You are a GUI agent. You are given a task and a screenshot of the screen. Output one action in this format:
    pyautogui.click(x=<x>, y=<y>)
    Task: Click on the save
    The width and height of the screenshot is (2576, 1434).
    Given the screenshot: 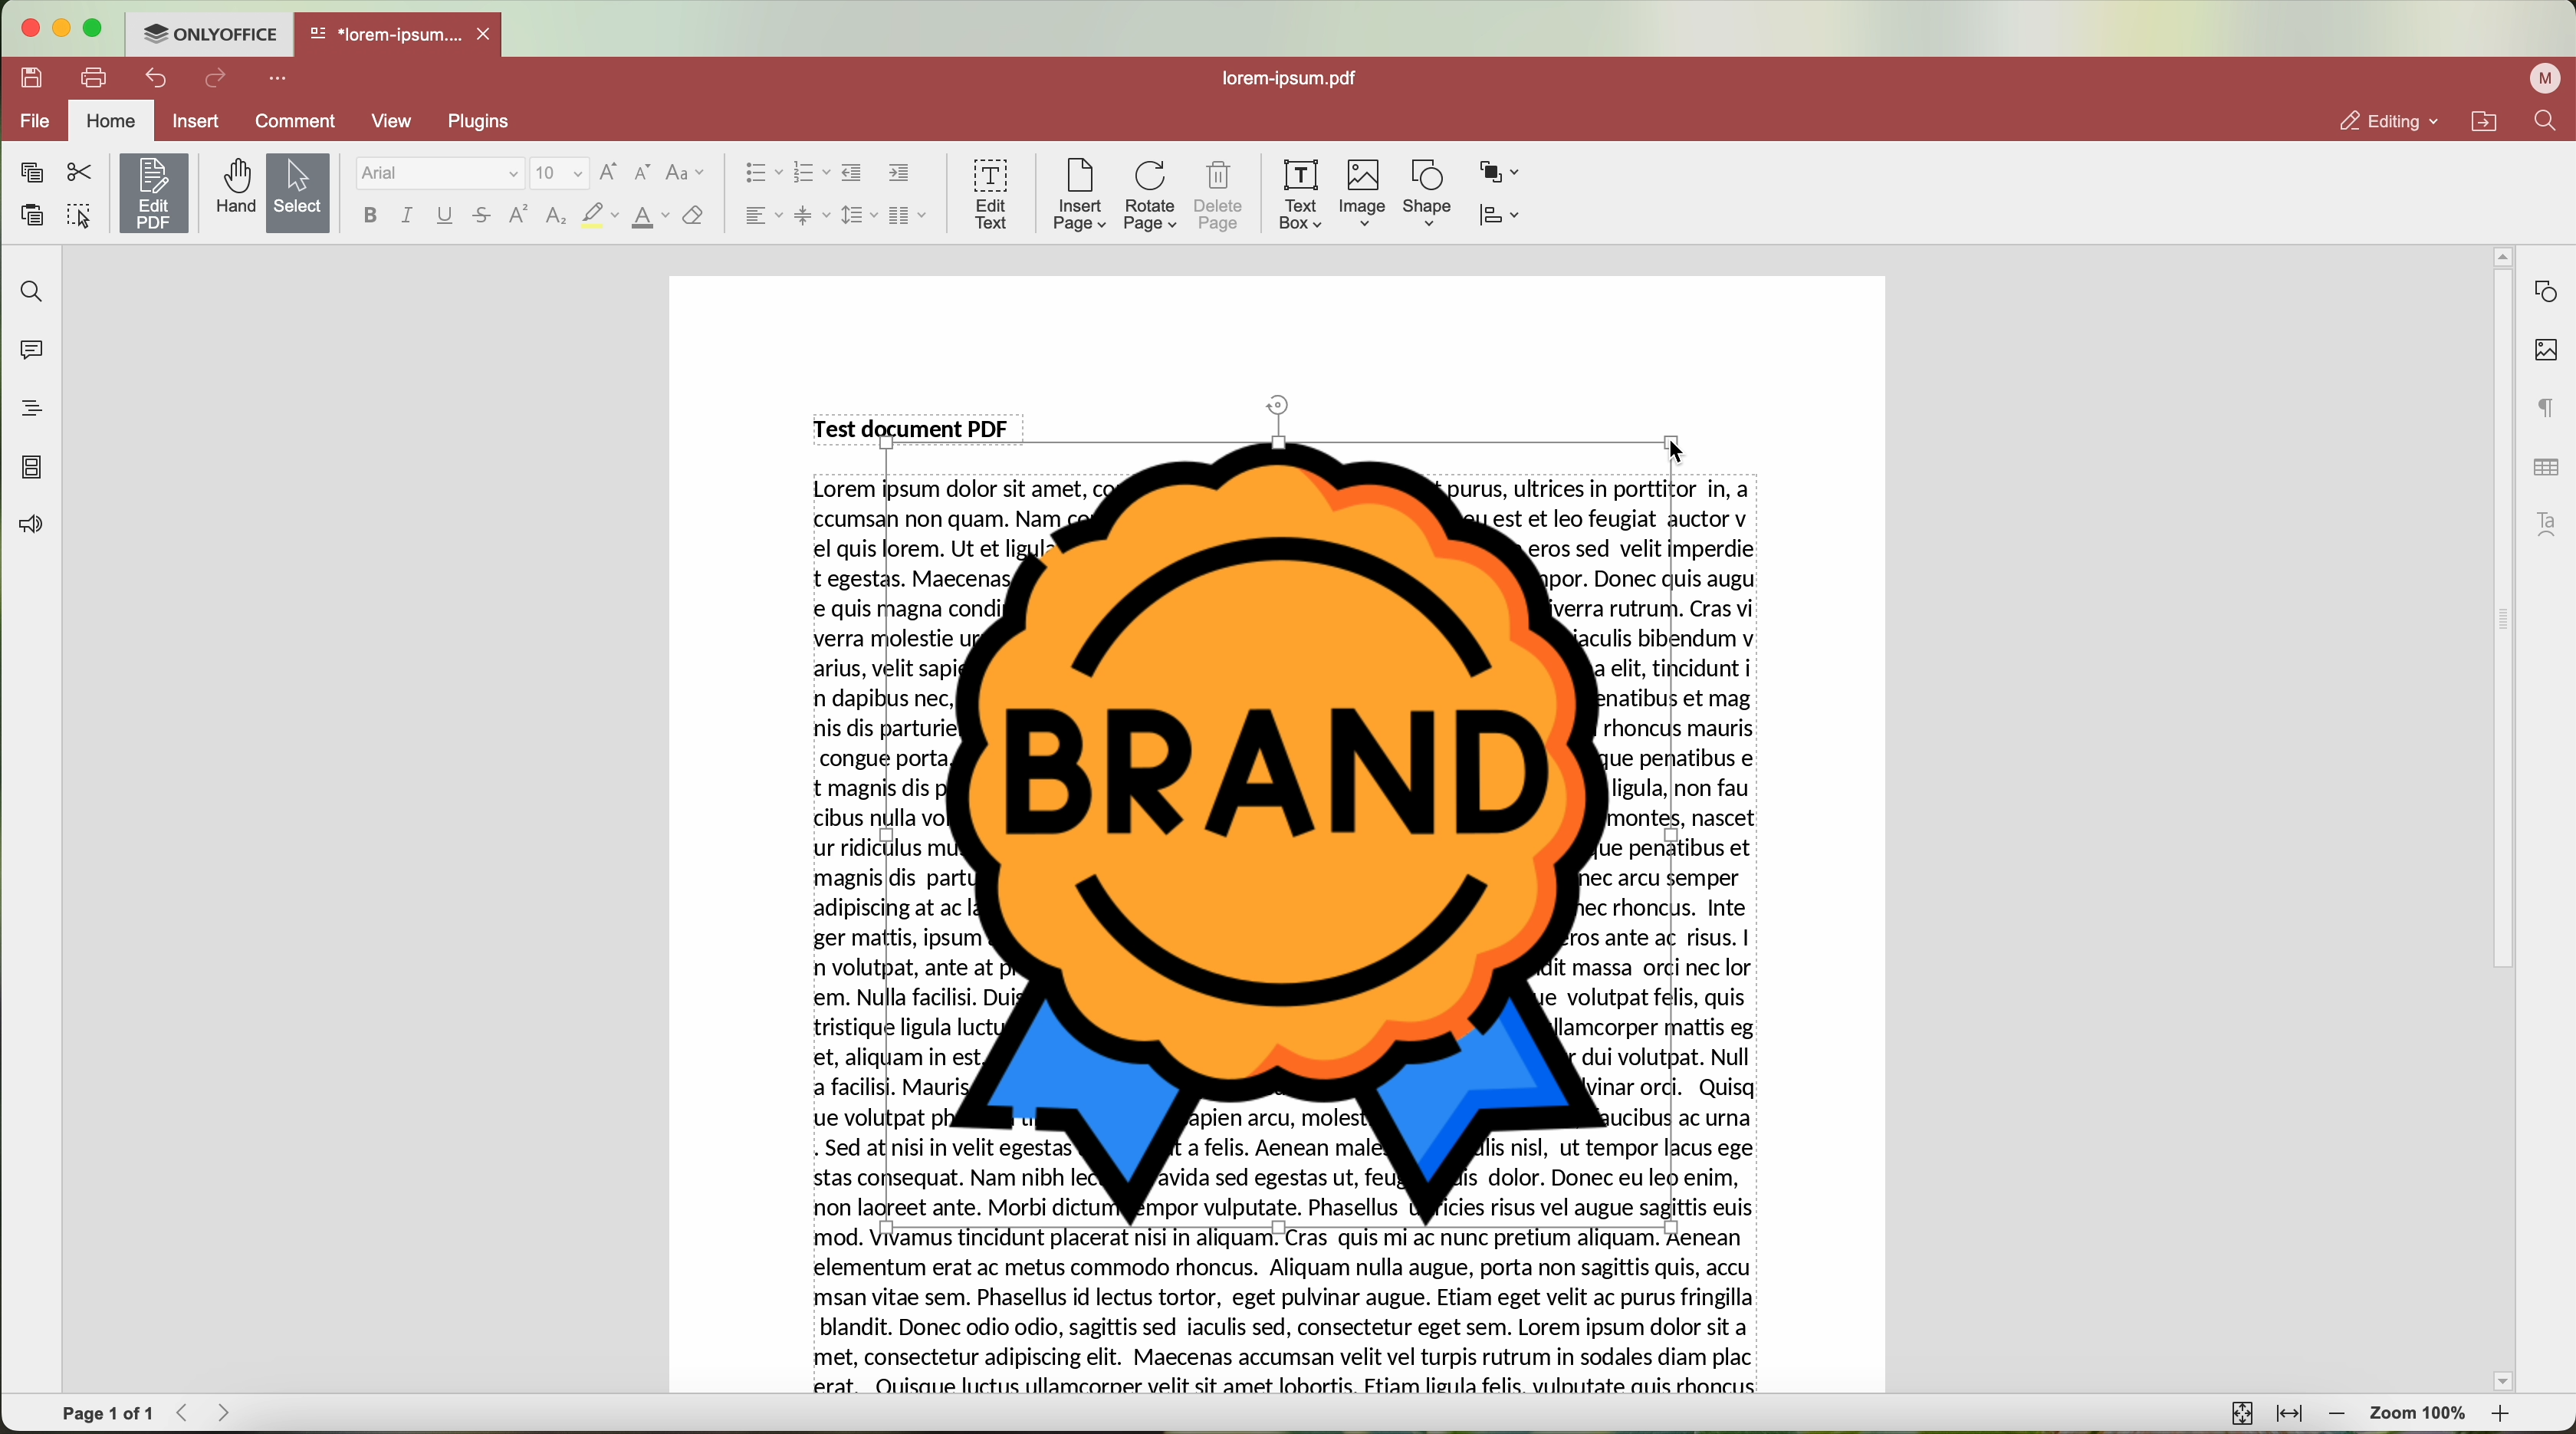 What is the action you would take?
    pyautogui.click(x=27, y=76)
    